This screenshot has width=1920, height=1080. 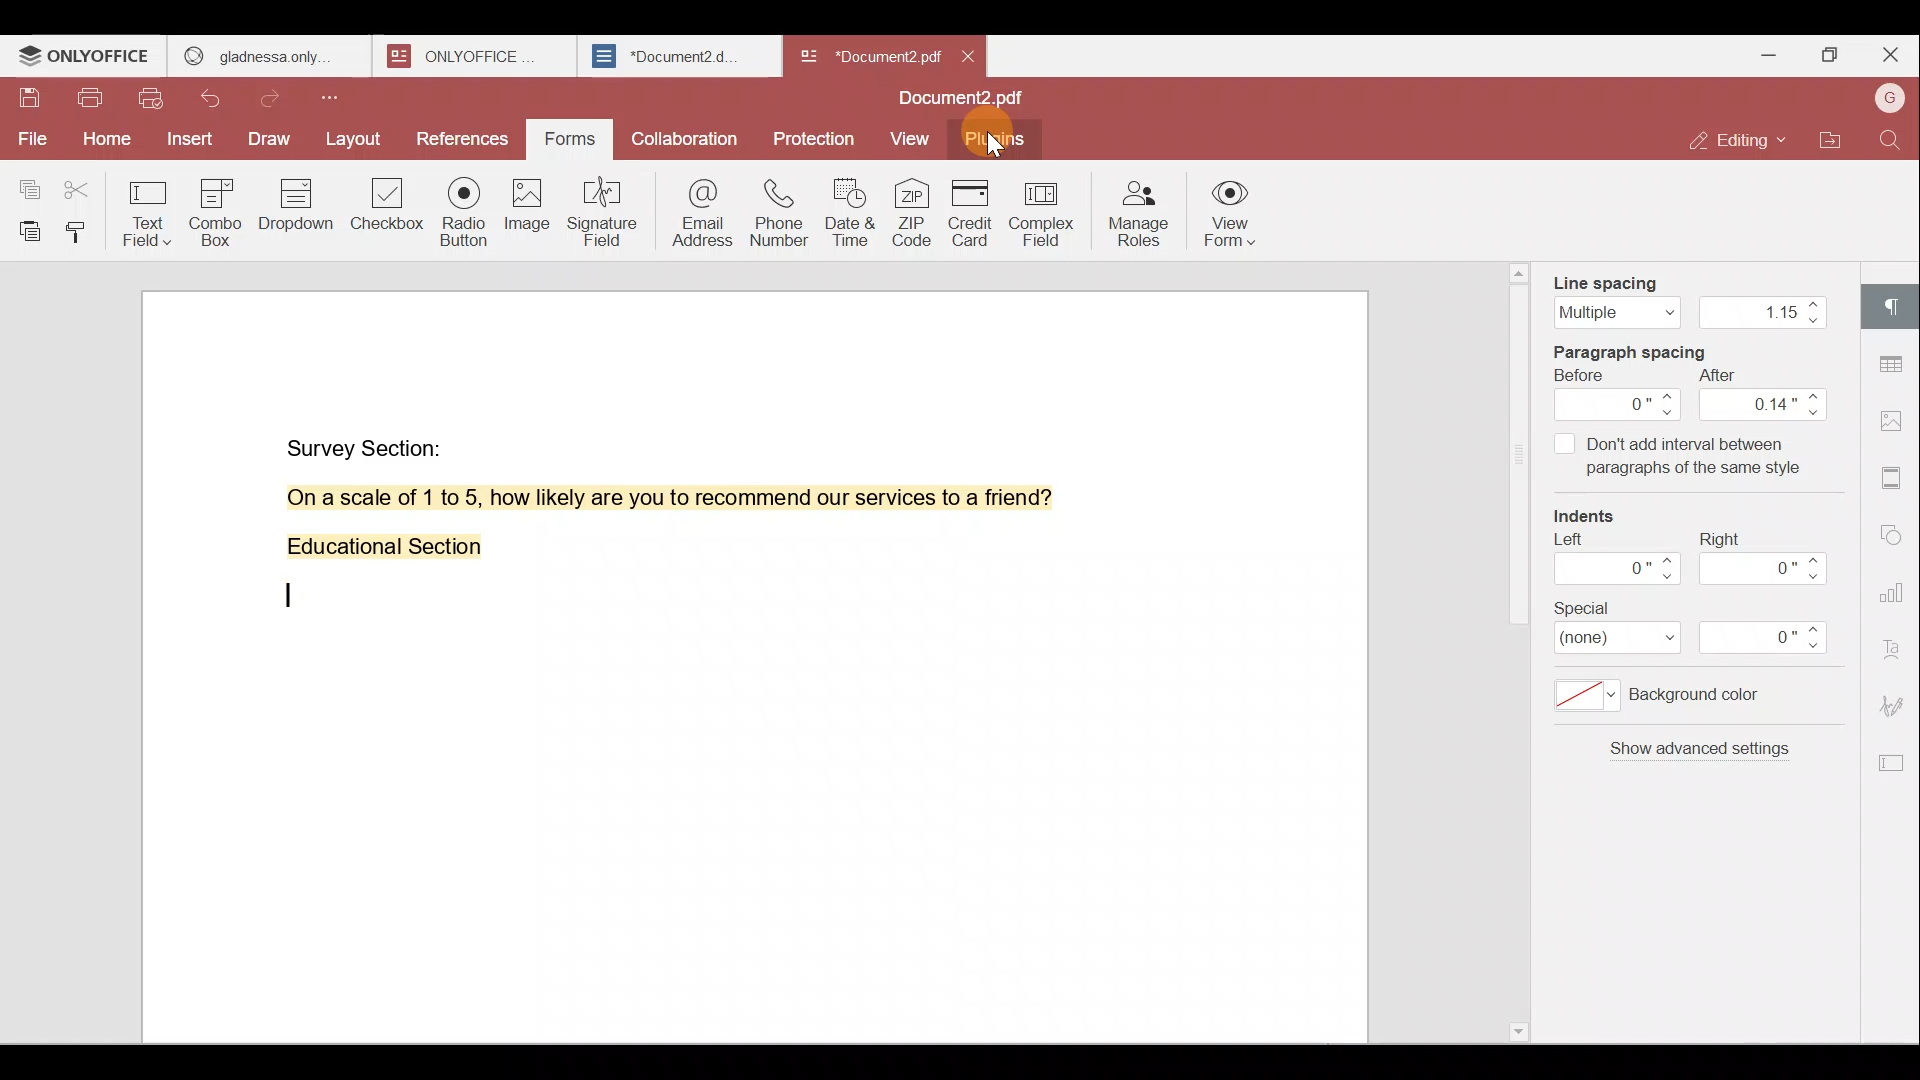 I want to click on Header & footer settings, so click(x=1896, y=476).